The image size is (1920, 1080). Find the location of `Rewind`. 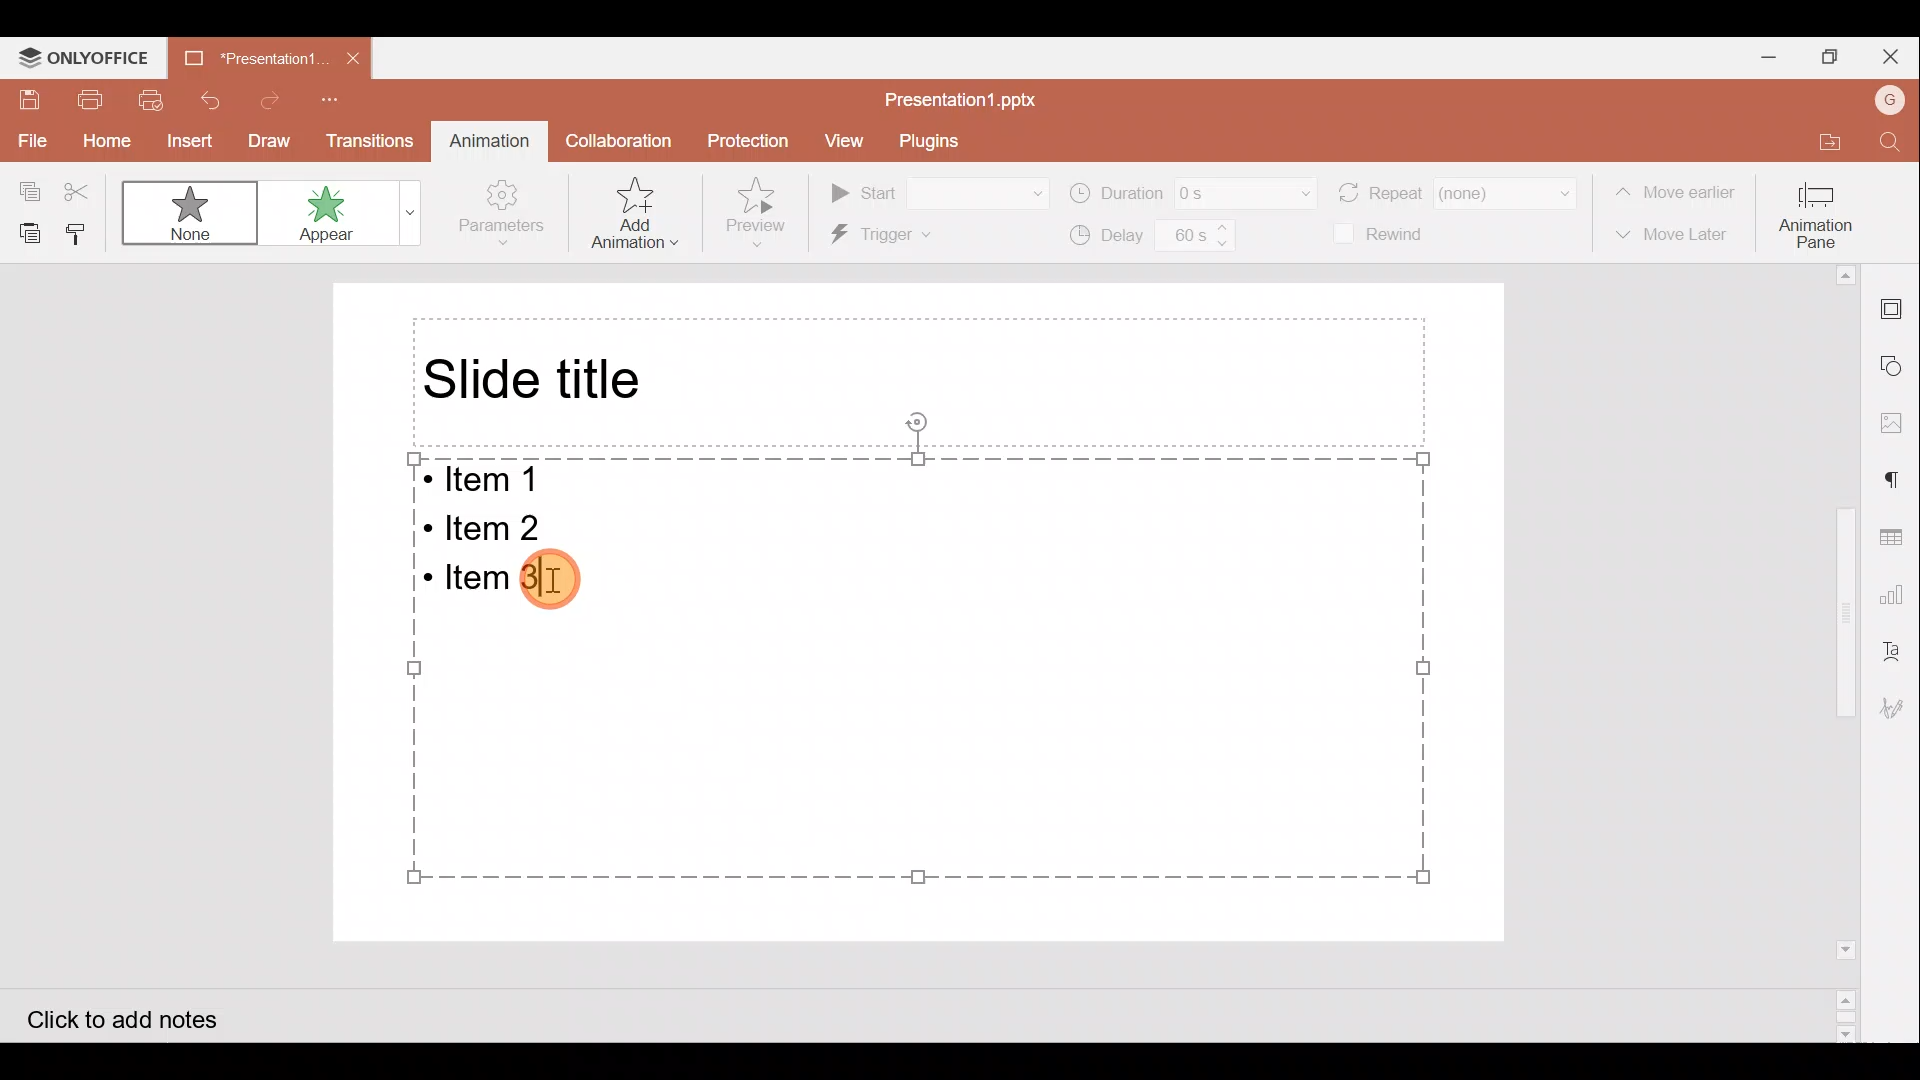

Rewind is located at coordinates (1385, 235).